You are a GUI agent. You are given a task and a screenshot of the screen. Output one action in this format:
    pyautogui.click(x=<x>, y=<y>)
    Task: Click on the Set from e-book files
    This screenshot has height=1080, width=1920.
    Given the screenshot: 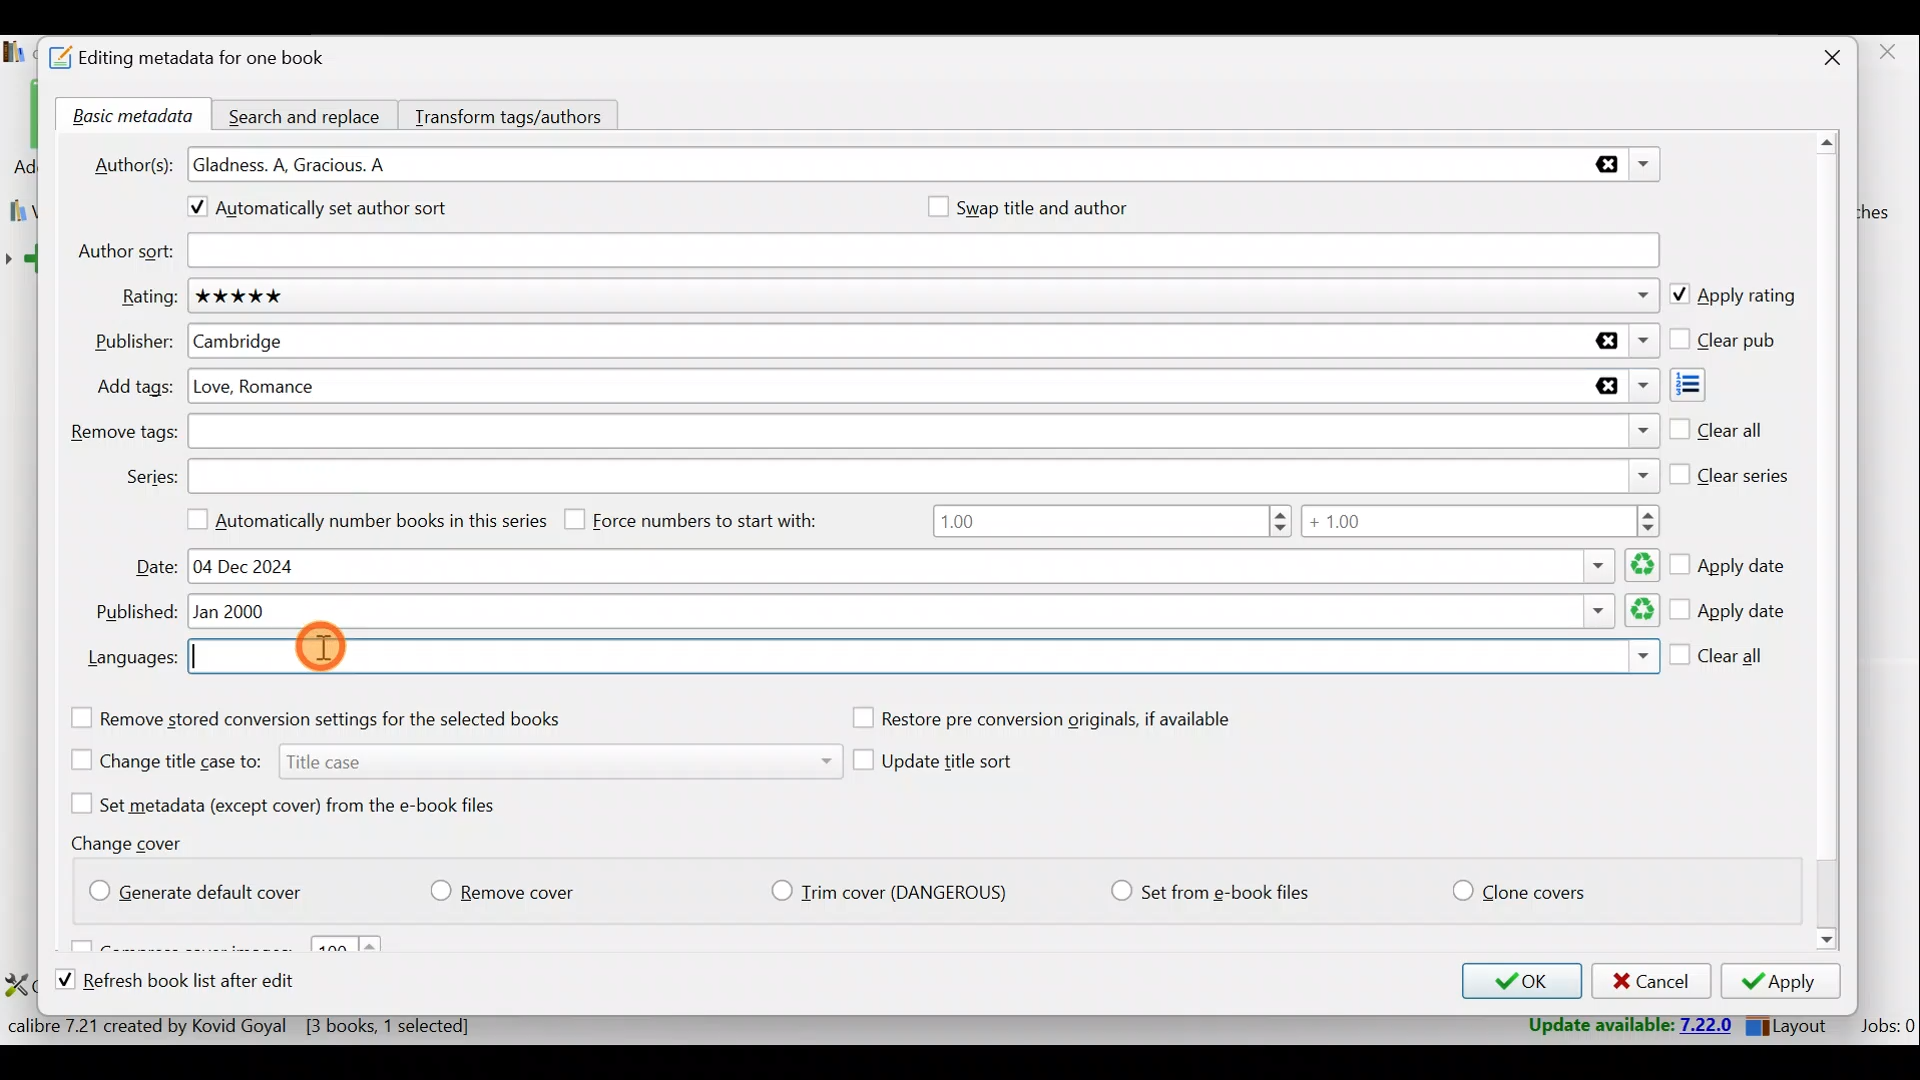 What is the action you would take?
    pyautogui.click(x=1209, y=892)
    